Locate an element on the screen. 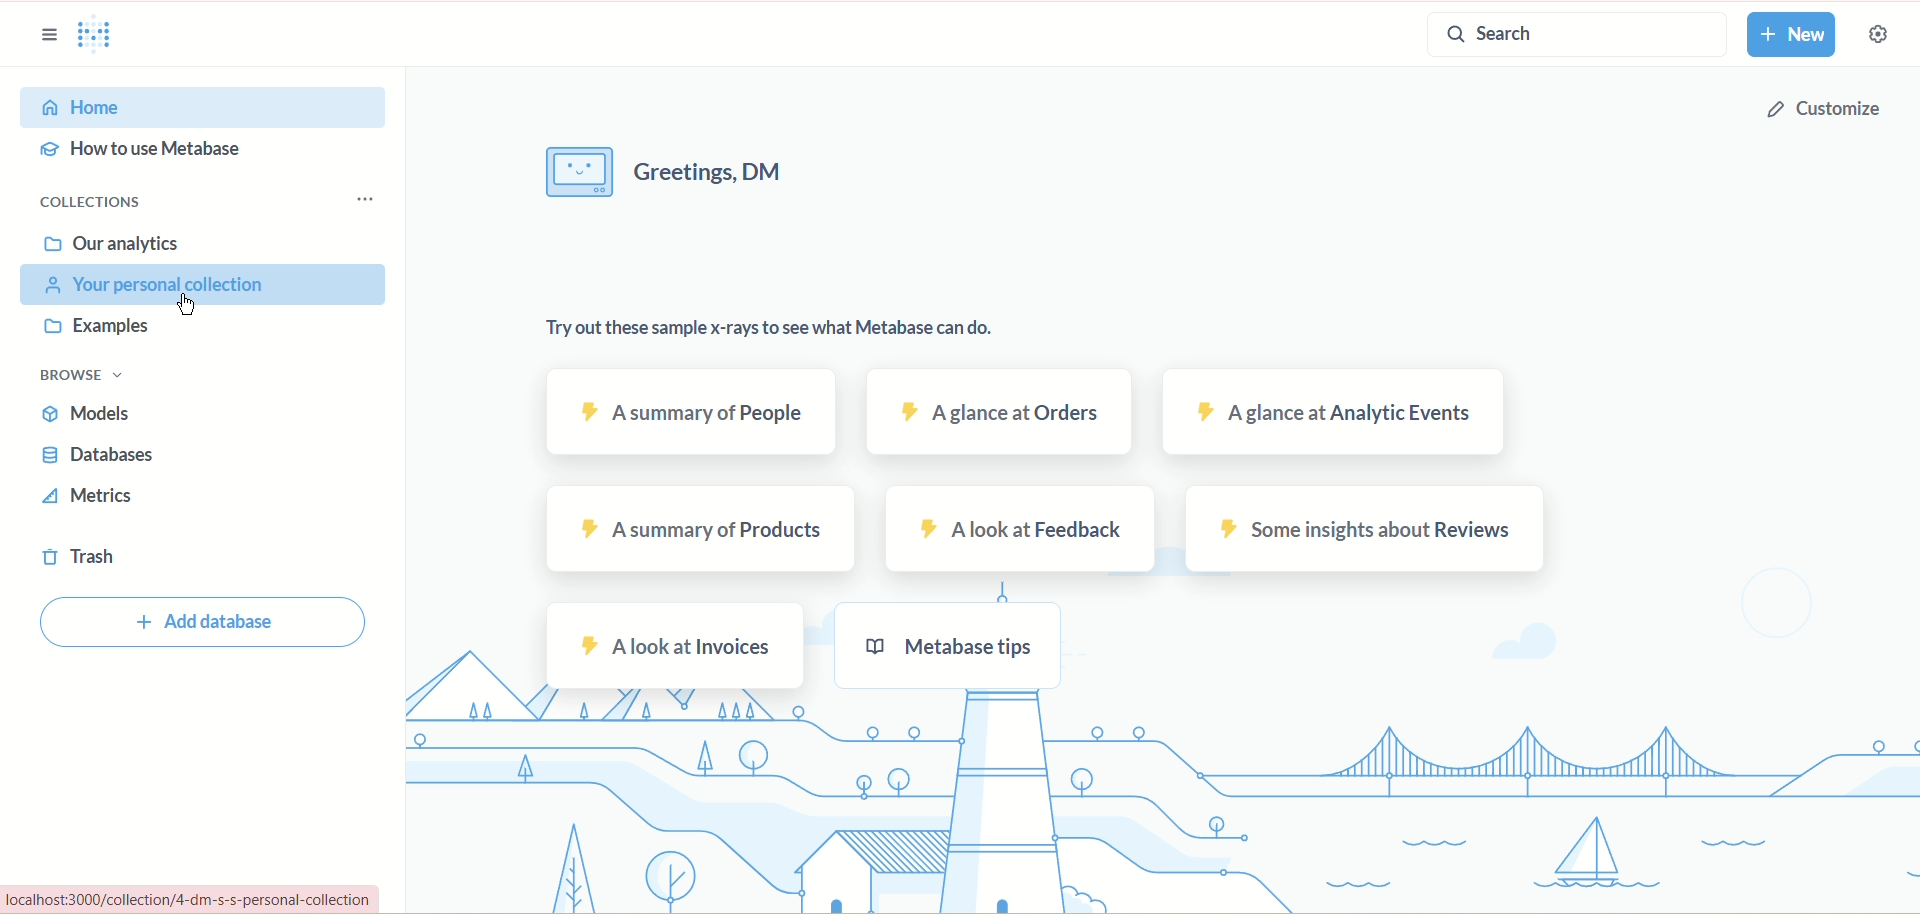  models is located at coordinates (91, 415).